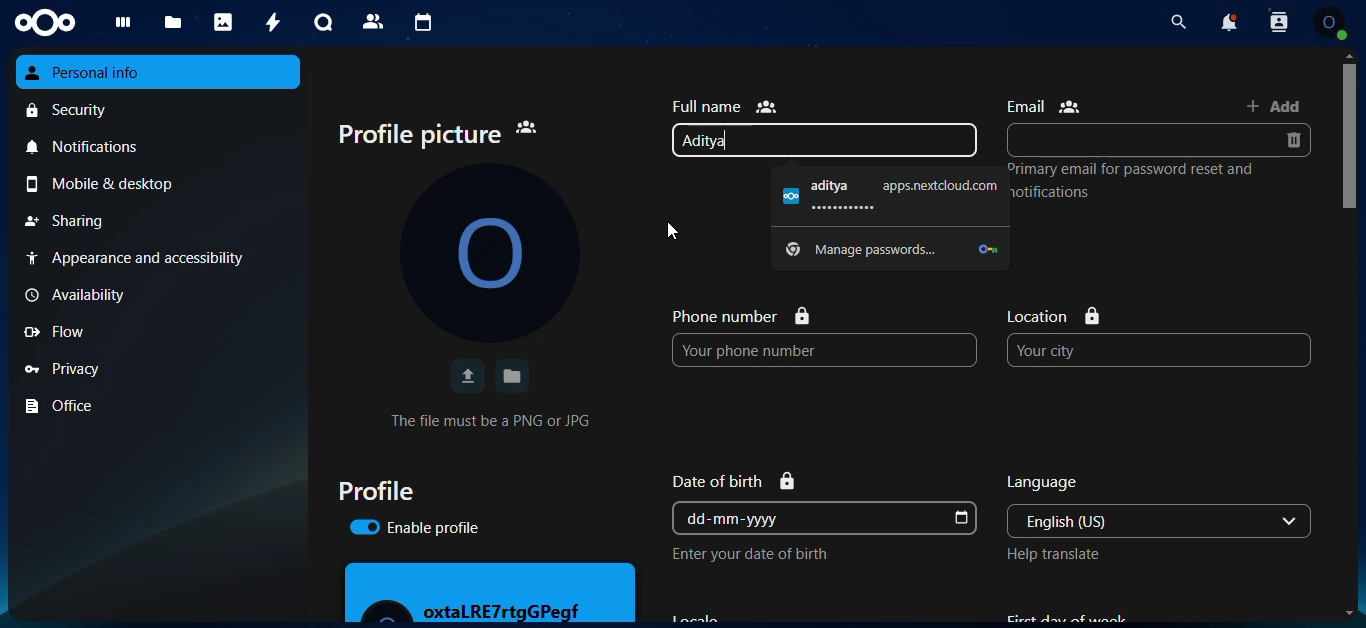 The image size is (1366, 628). I want to click on scroll bar, so click(1351, 267).